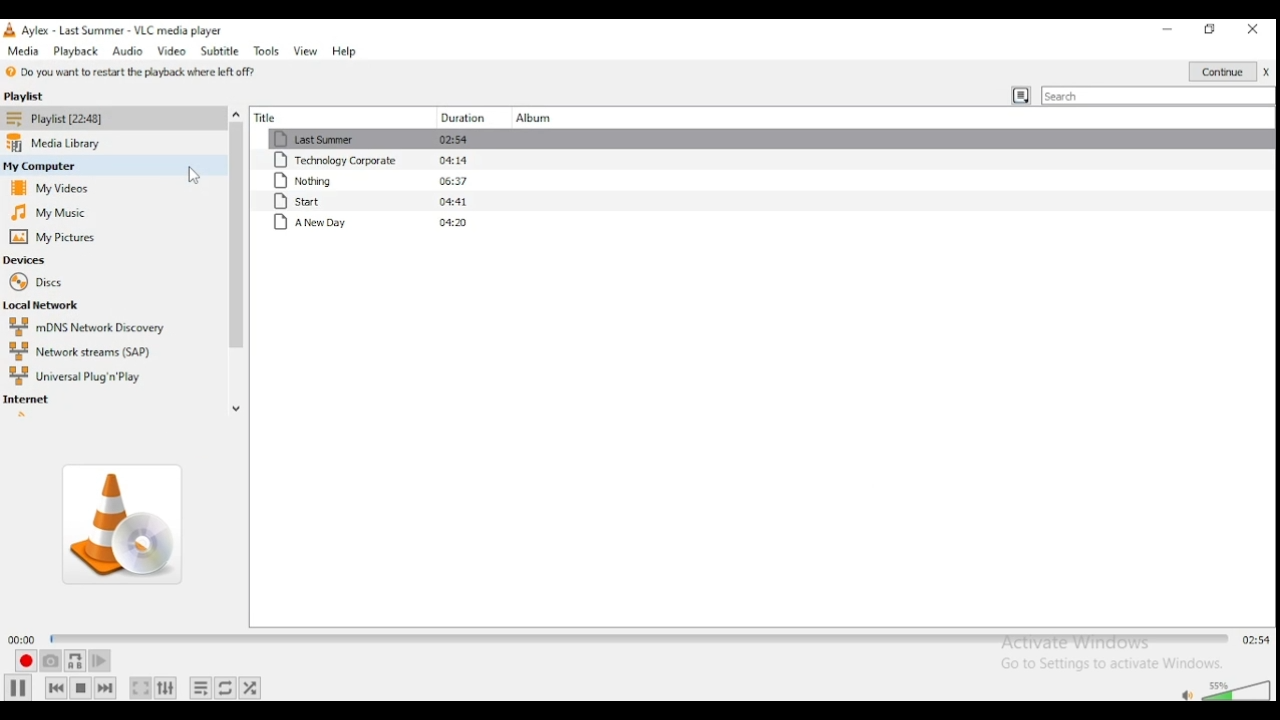 The image size is (1280, 720). What do you see at coordinates (1158, 94) in the screenshot?
I see `search bar` at bounding box center [1158, 94].